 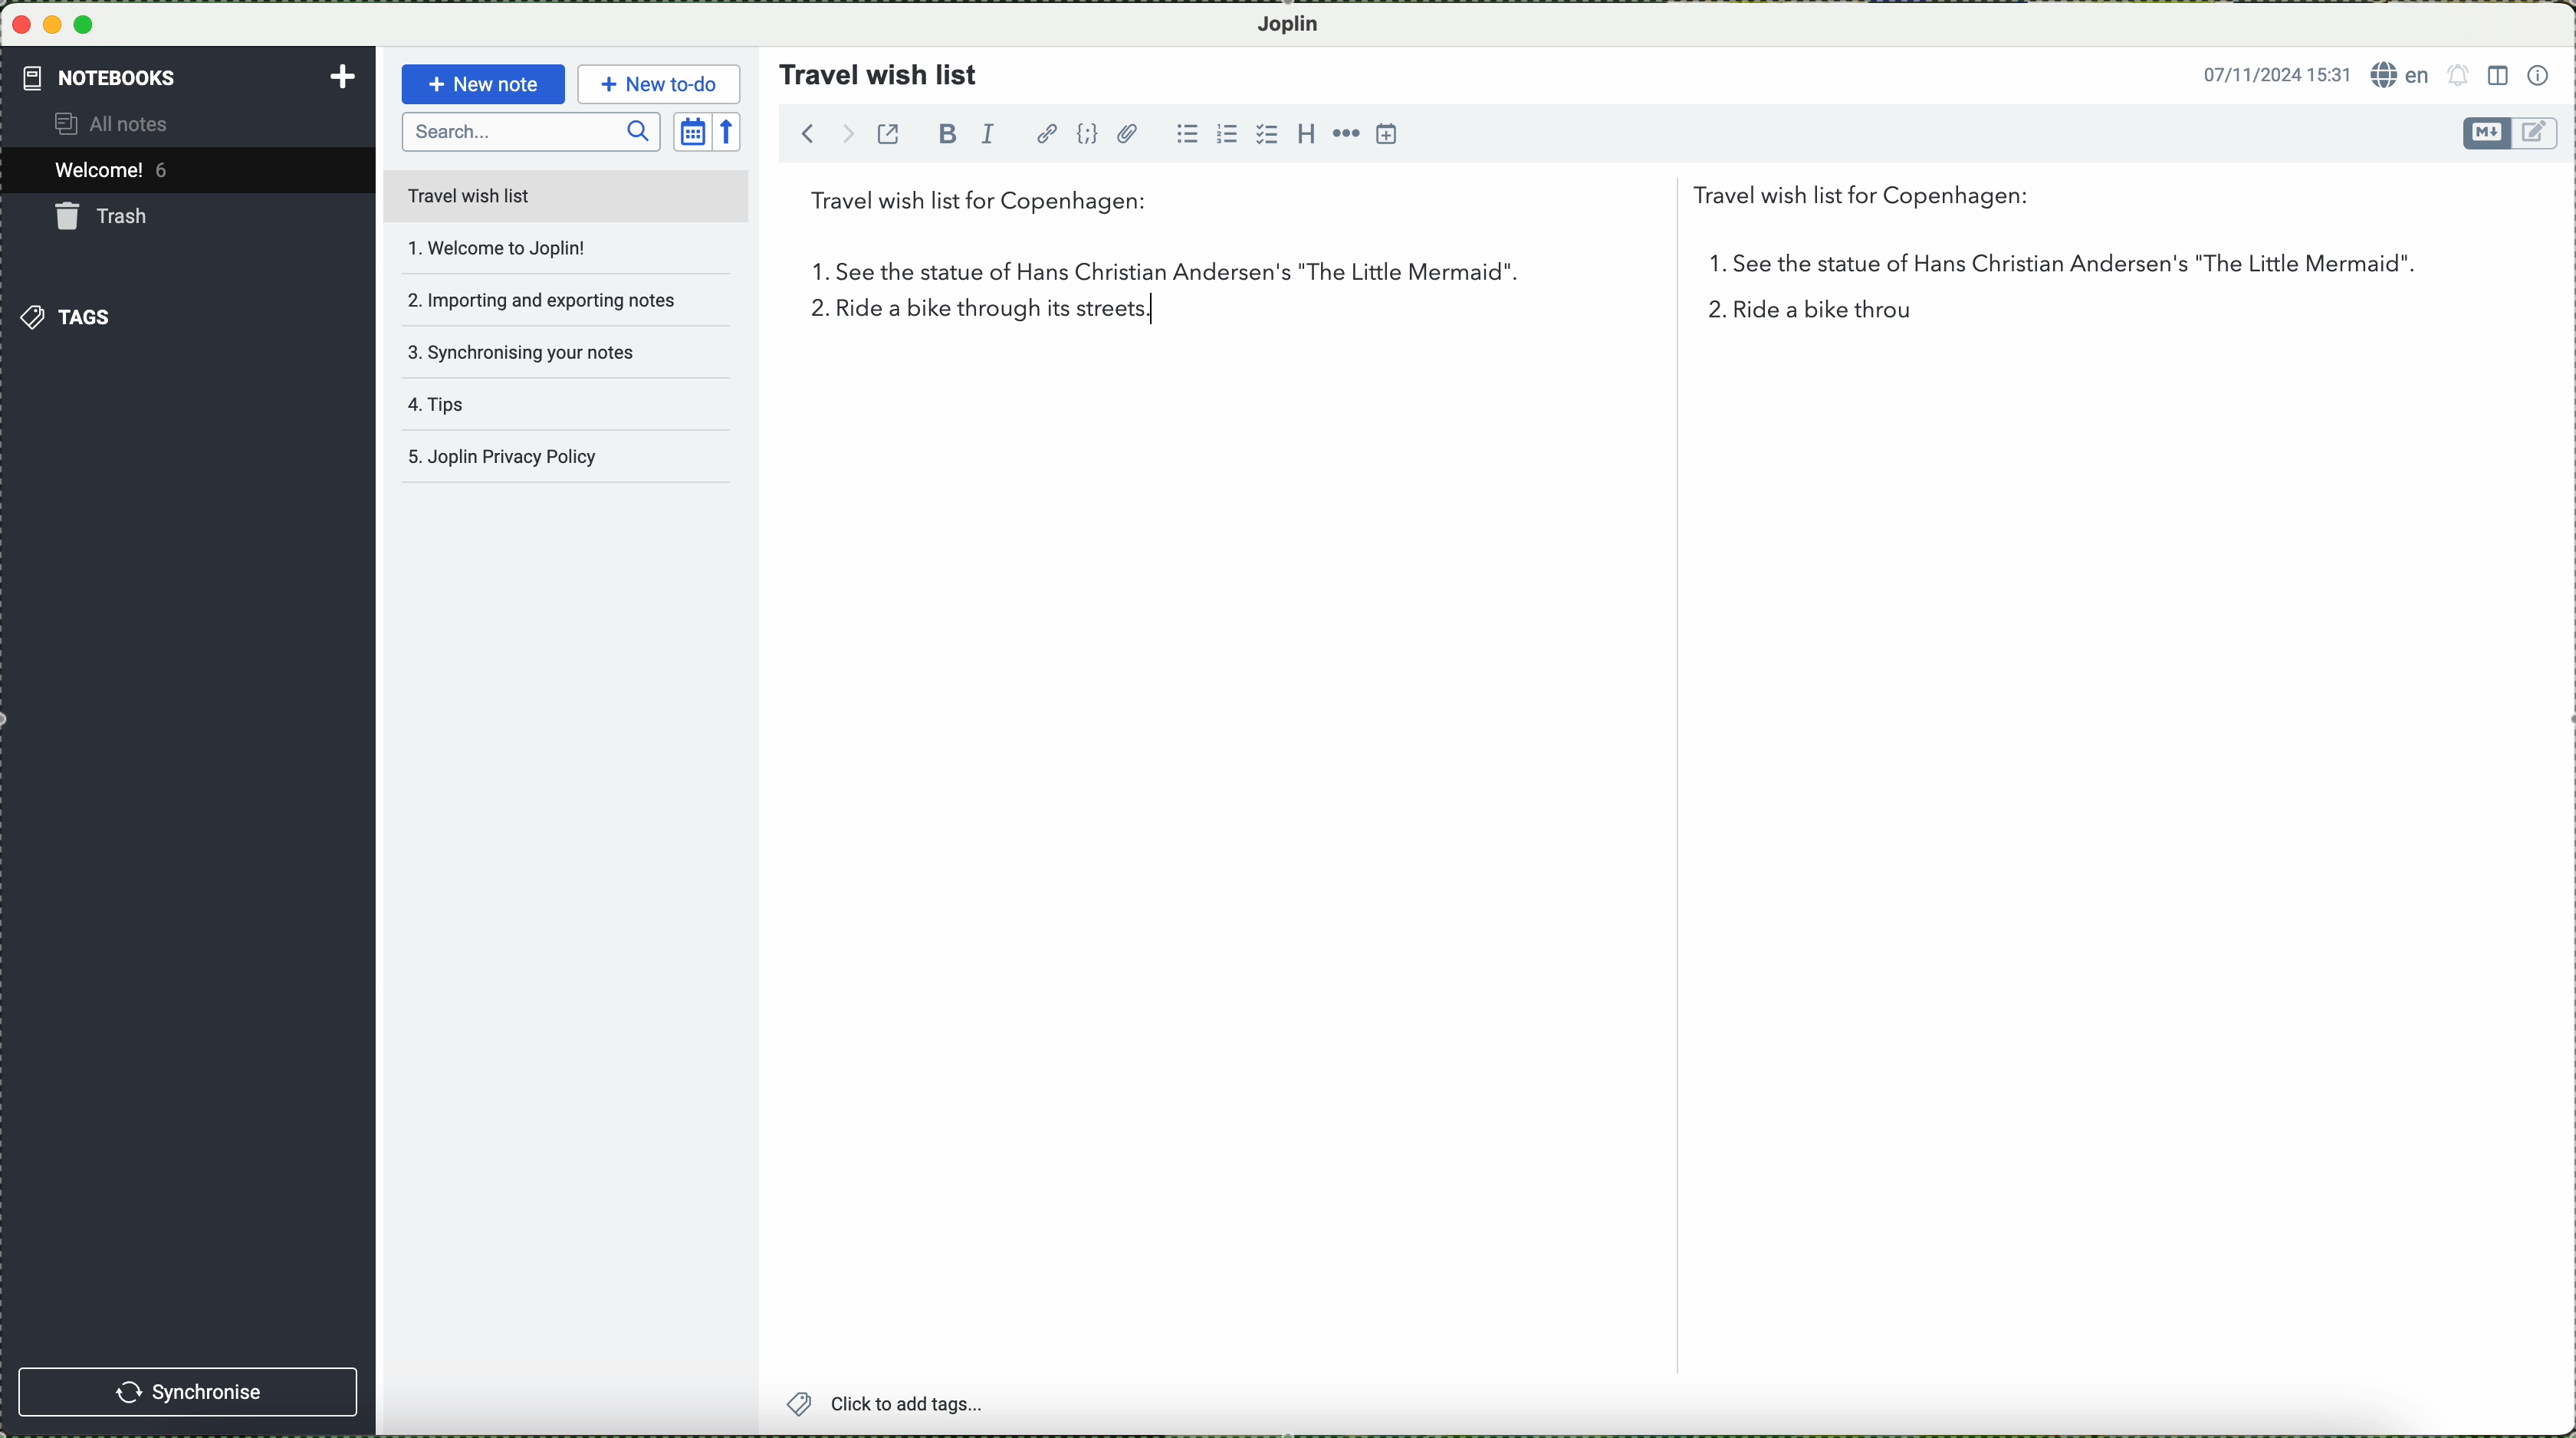 What do you see at coordinates (560, 462) in the screenshot?
I see `Joplin privacy policy` at bounding box center [560, 462].